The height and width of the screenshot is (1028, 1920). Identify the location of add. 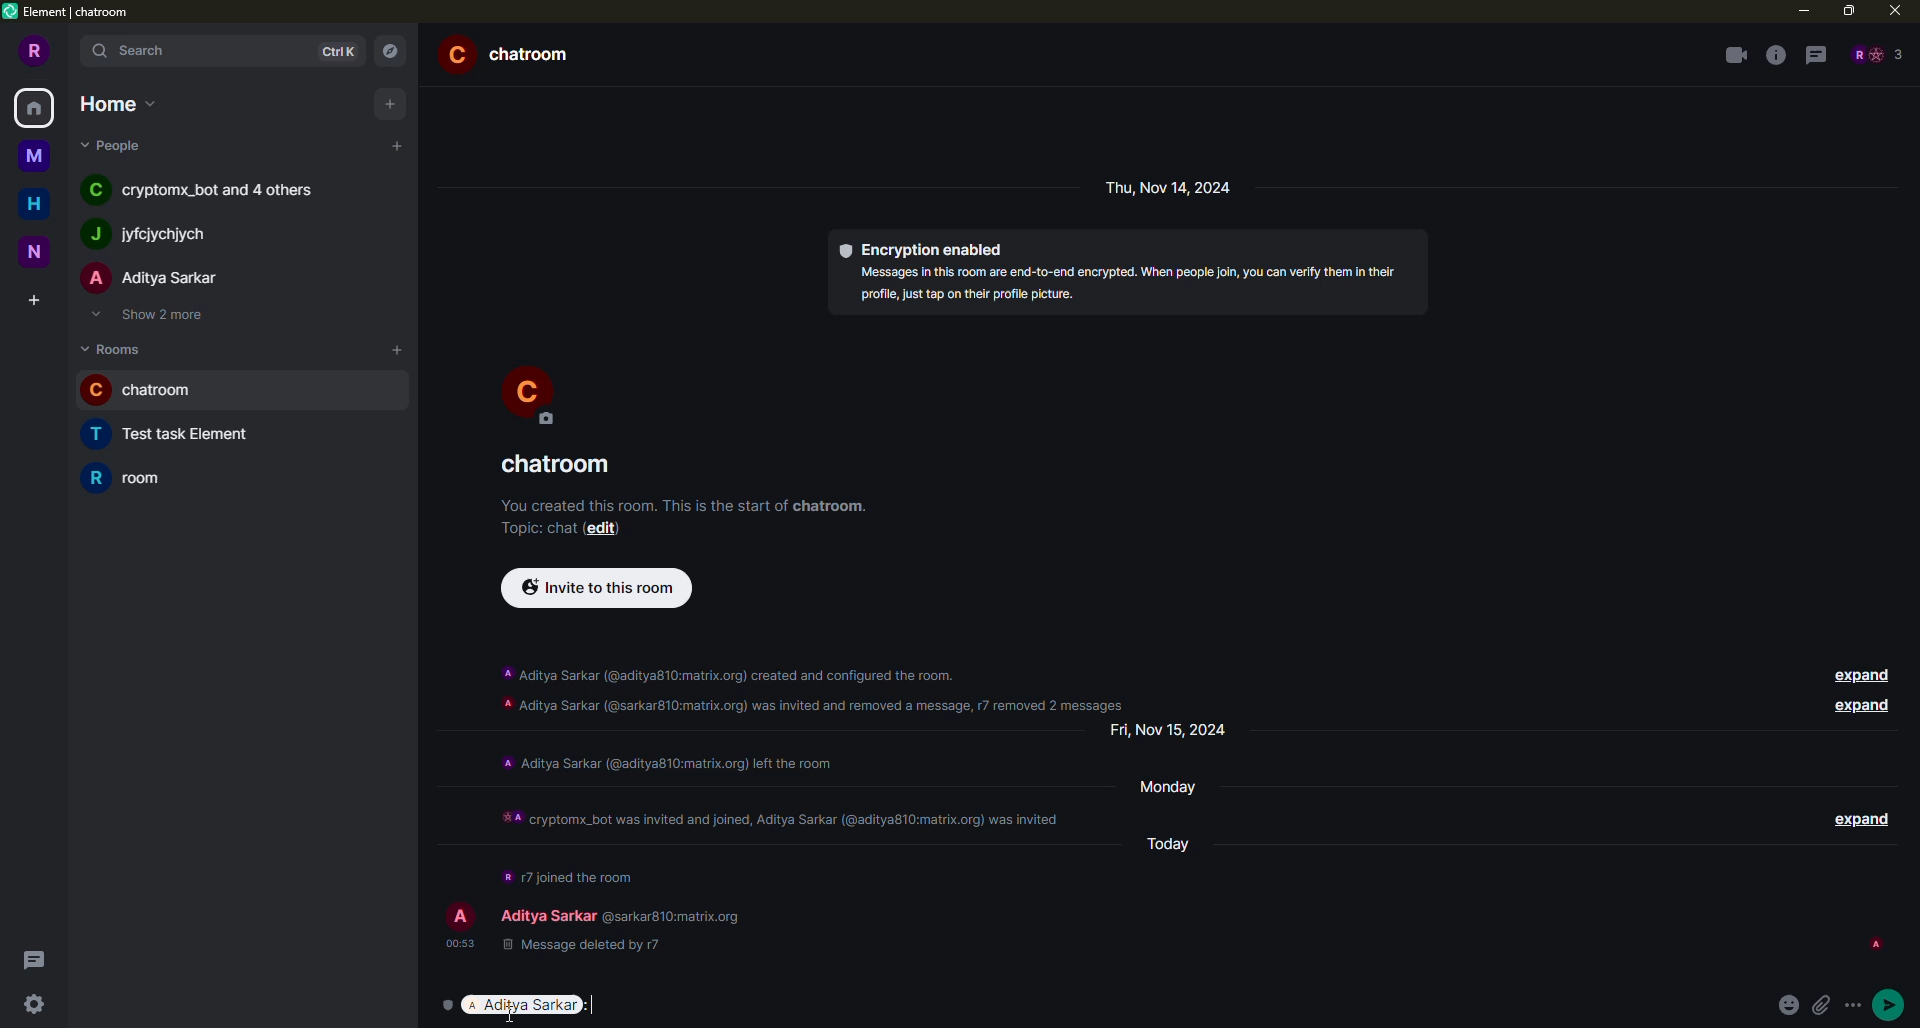
(387, 103).